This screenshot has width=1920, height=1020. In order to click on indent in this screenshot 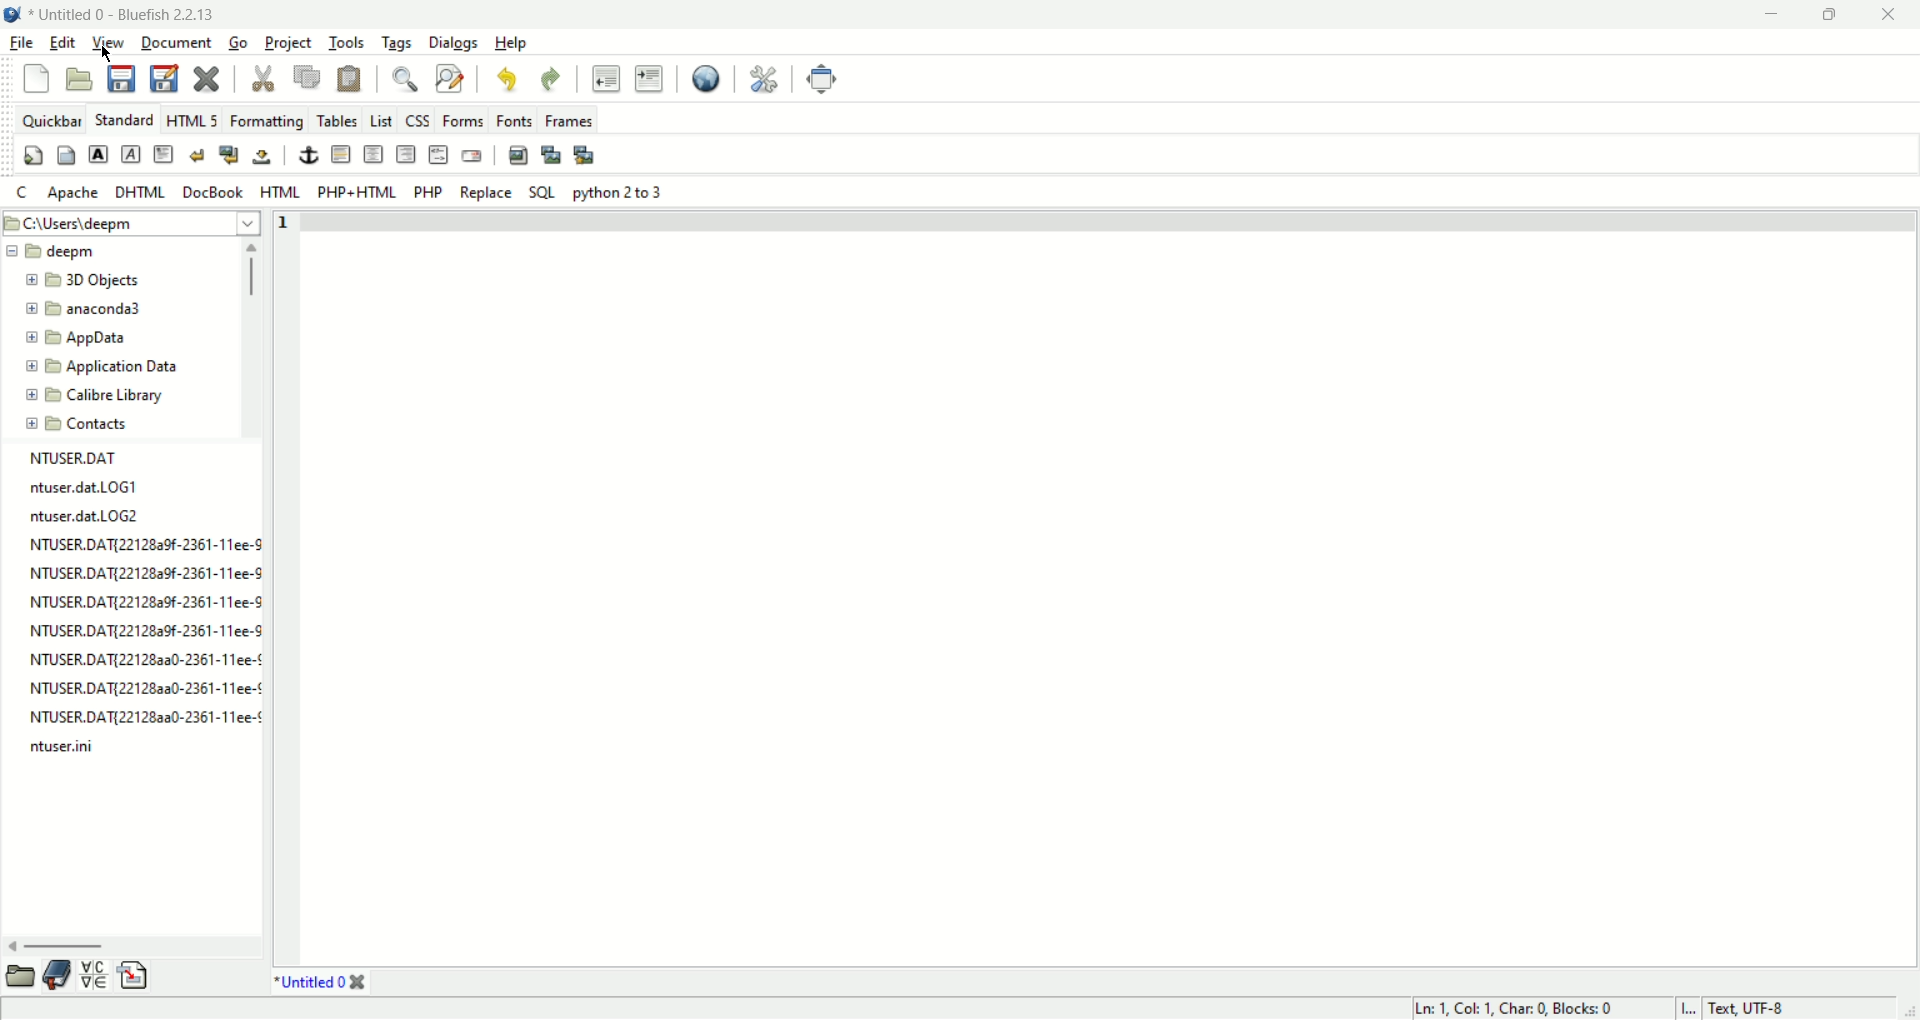, I will do `click(650, 79)`.